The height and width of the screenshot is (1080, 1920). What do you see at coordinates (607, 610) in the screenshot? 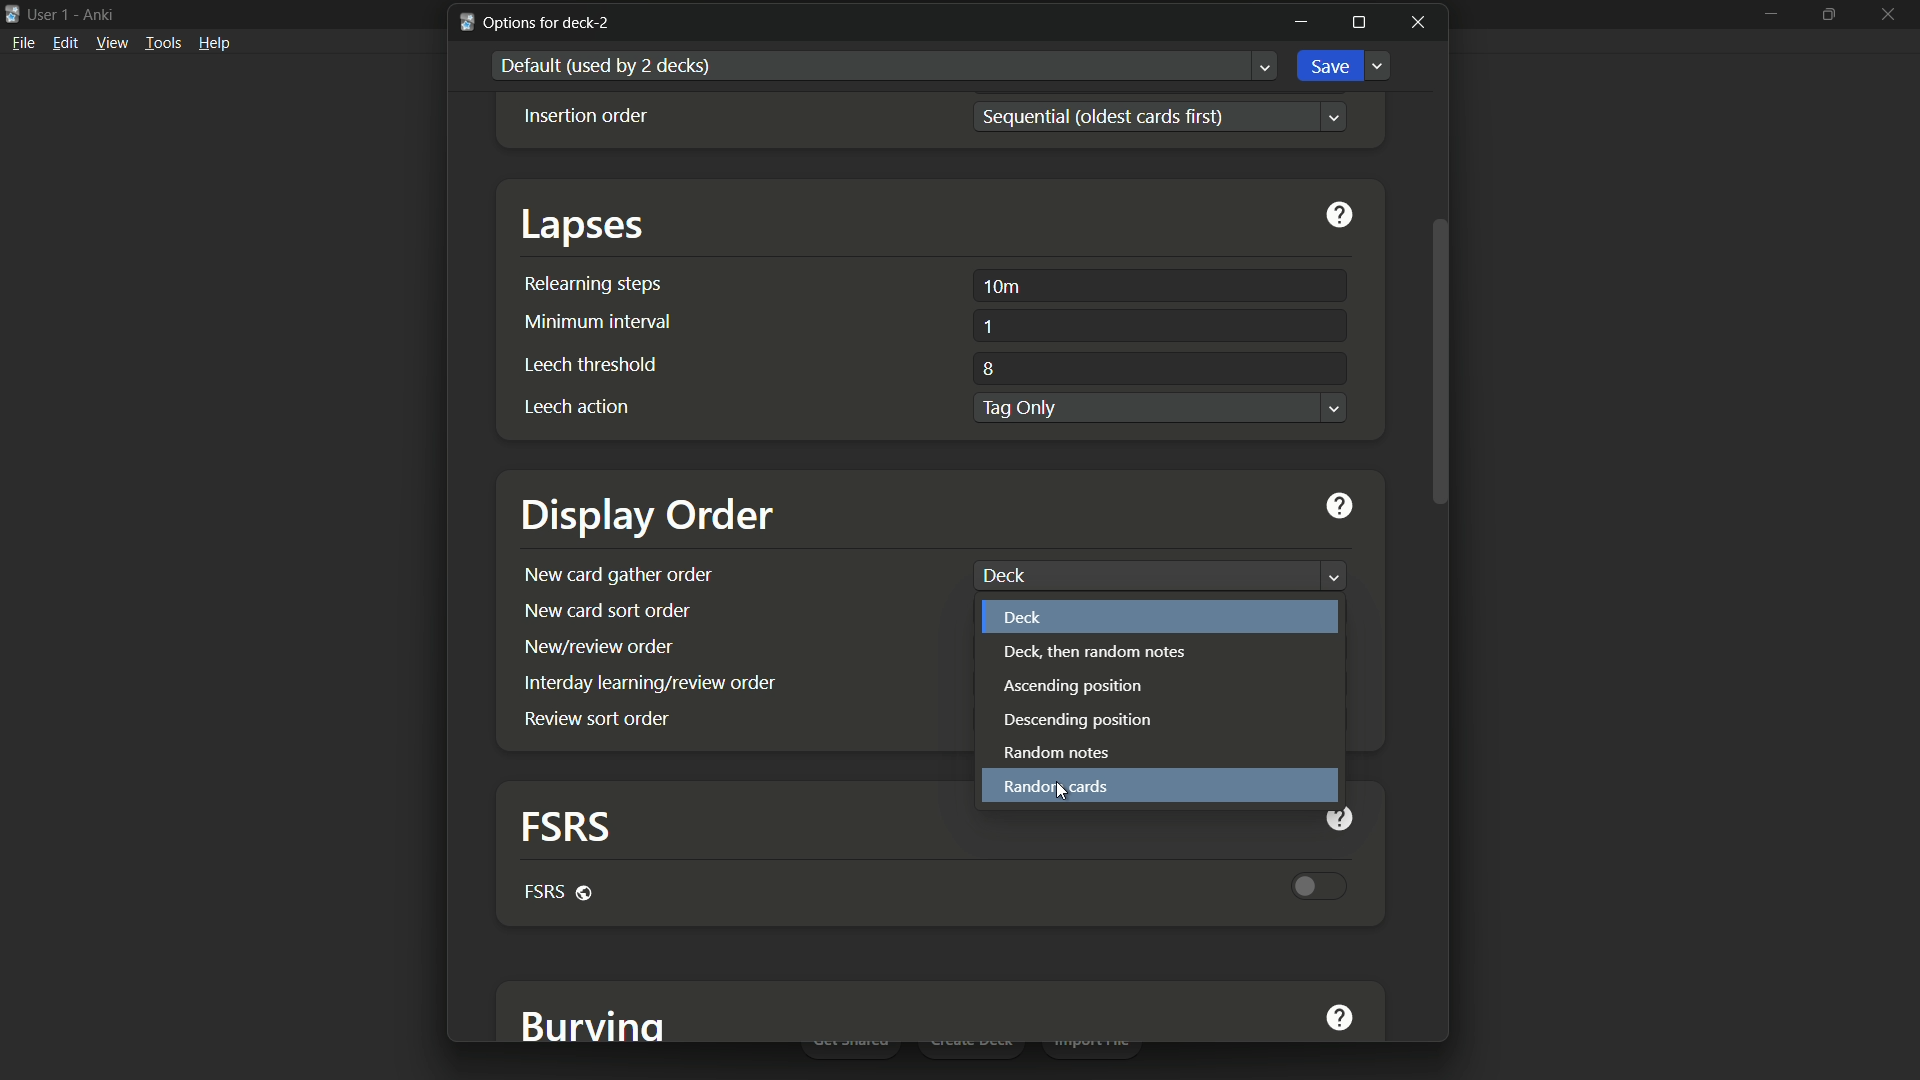
I see `new card sort order` at bounding box center [607, 610].